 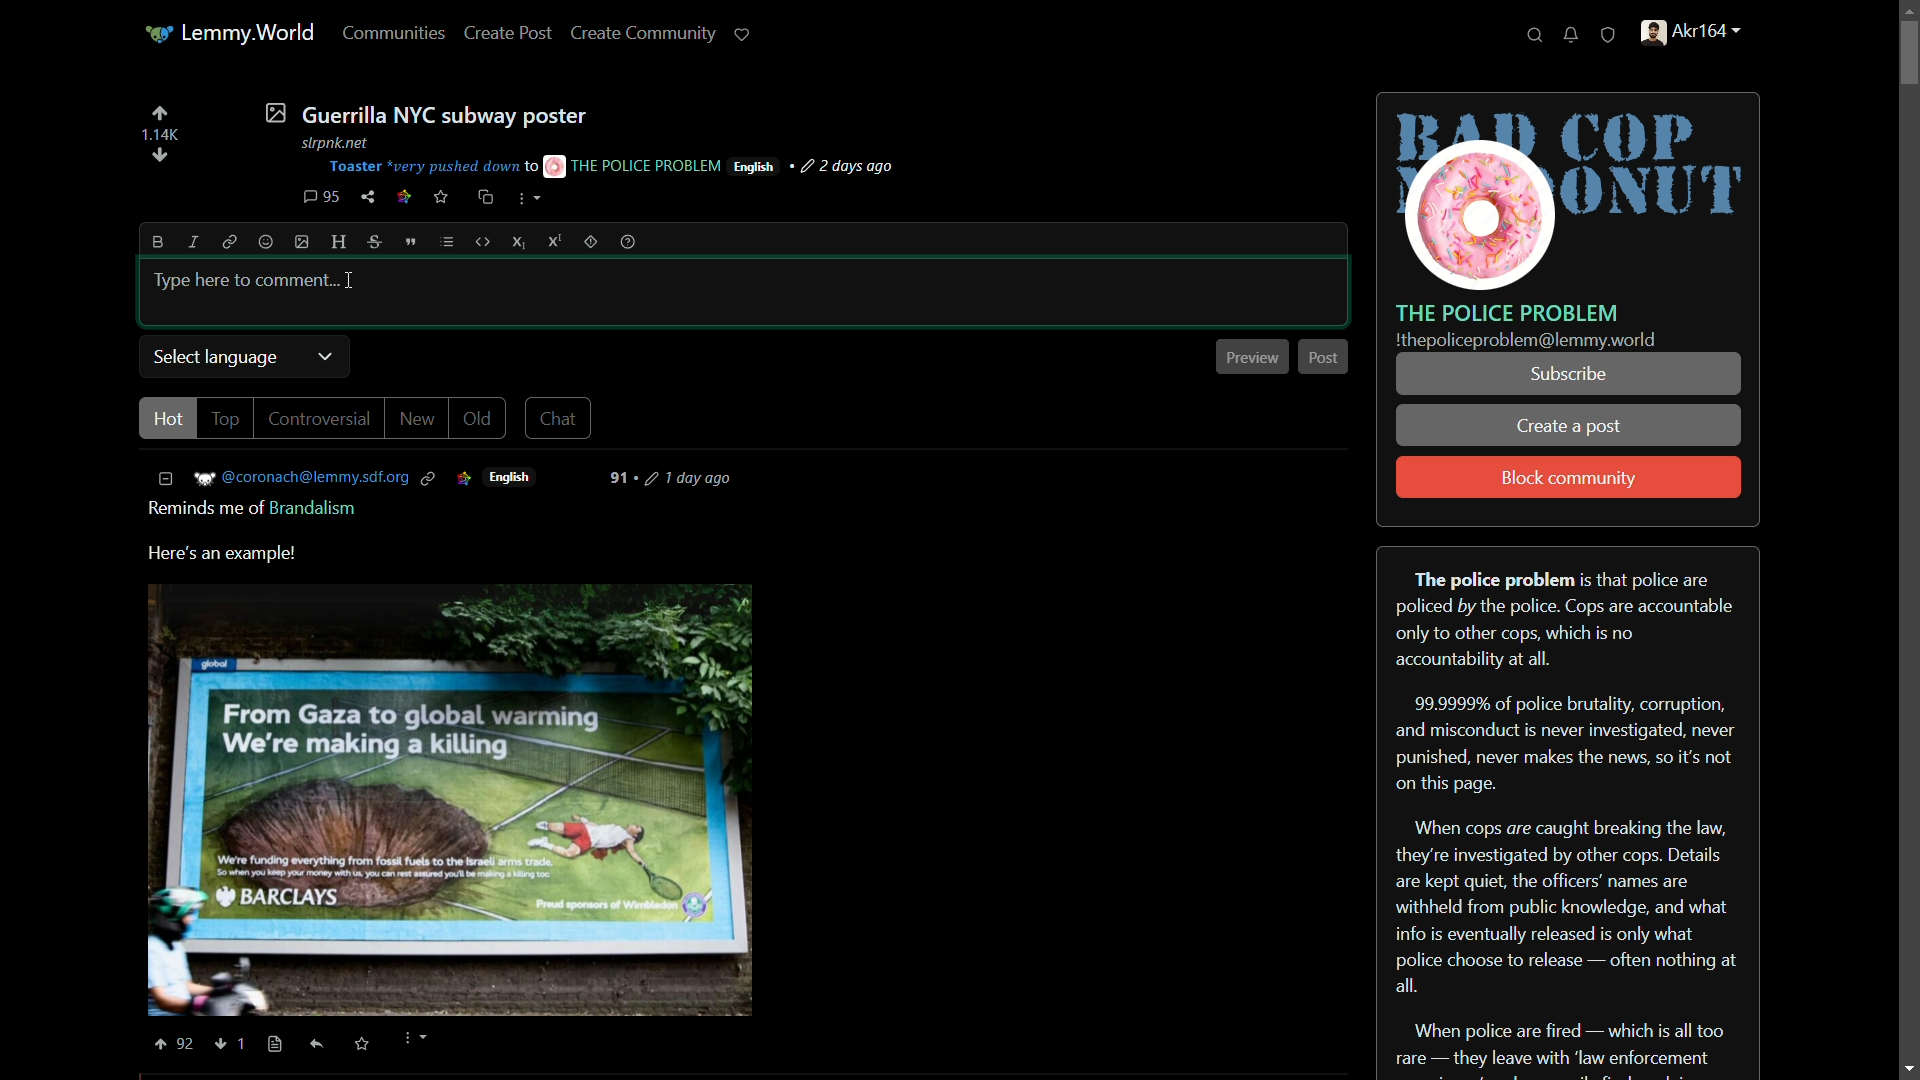 What do you see at coordinates (303, 242) in the screenshot?
I see `image` at bounding box center [303, 242].